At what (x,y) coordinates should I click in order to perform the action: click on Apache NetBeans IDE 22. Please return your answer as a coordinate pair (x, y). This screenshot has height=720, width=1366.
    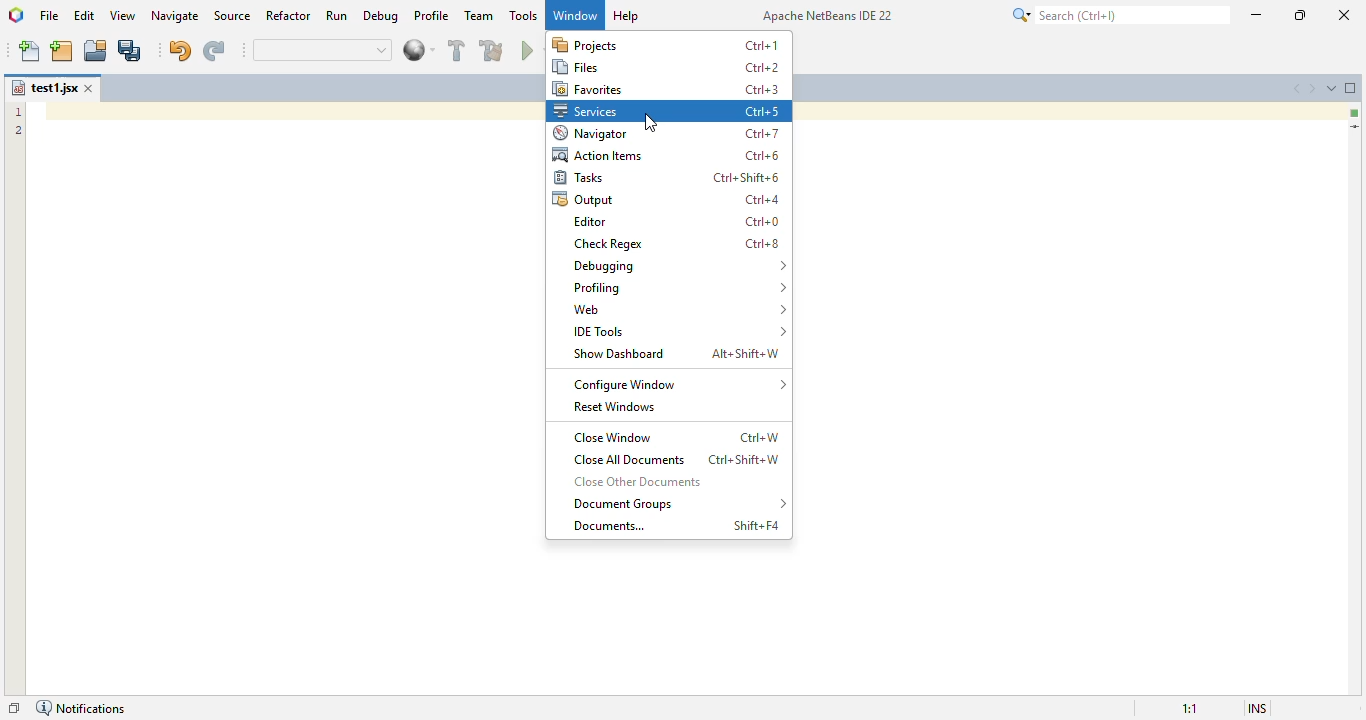
    Looking at the image, I should click on (826, 14).